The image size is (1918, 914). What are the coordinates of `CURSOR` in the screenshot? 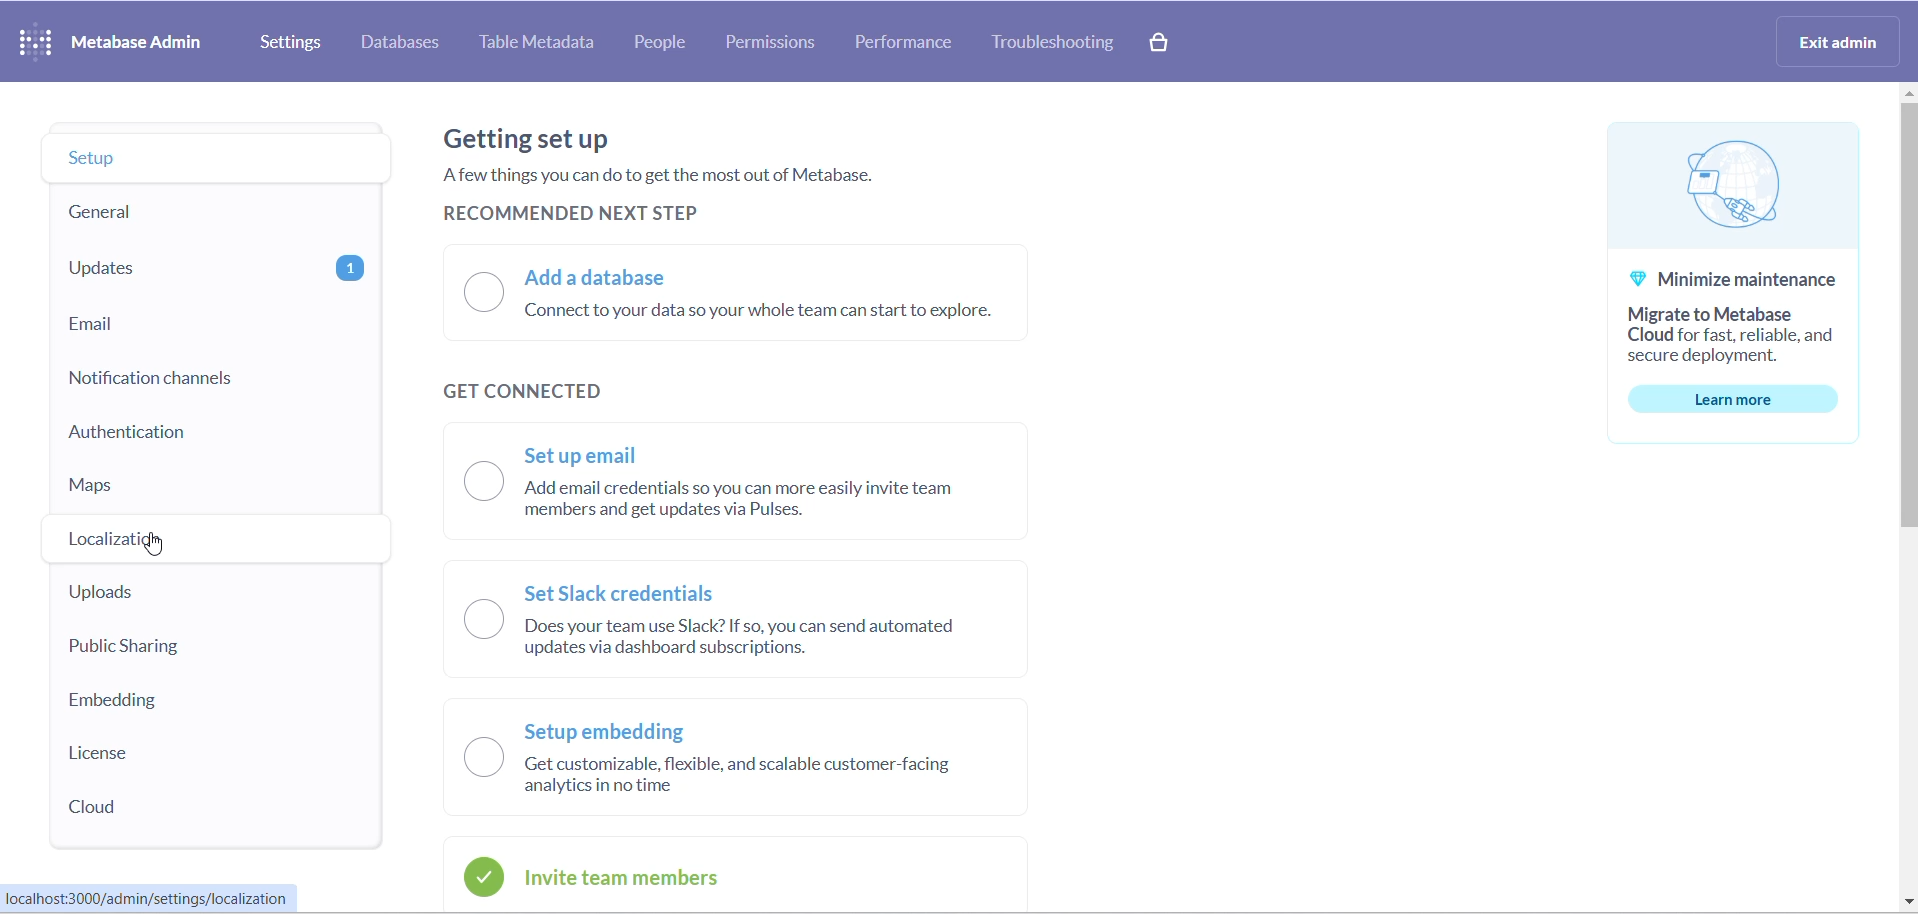 It's located at (155, 546).